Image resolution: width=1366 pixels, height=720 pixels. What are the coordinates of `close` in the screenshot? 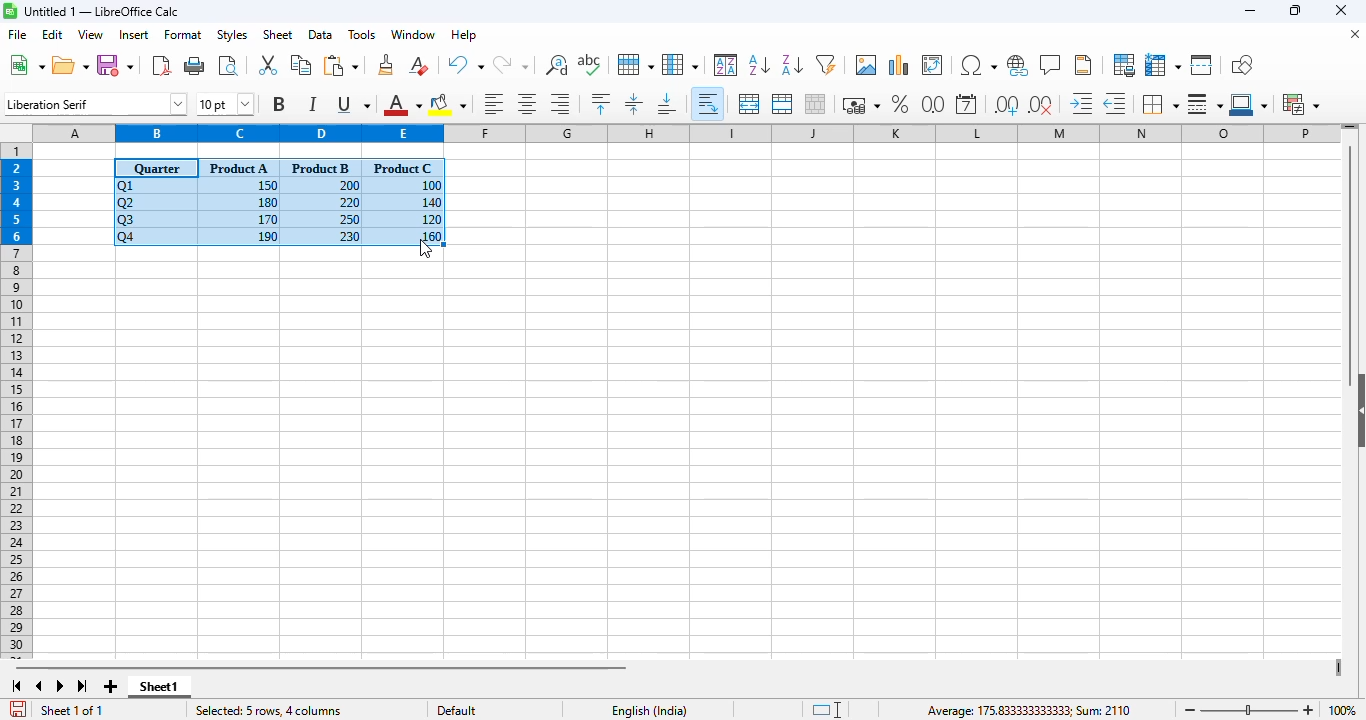 It's located at (1340, 10).